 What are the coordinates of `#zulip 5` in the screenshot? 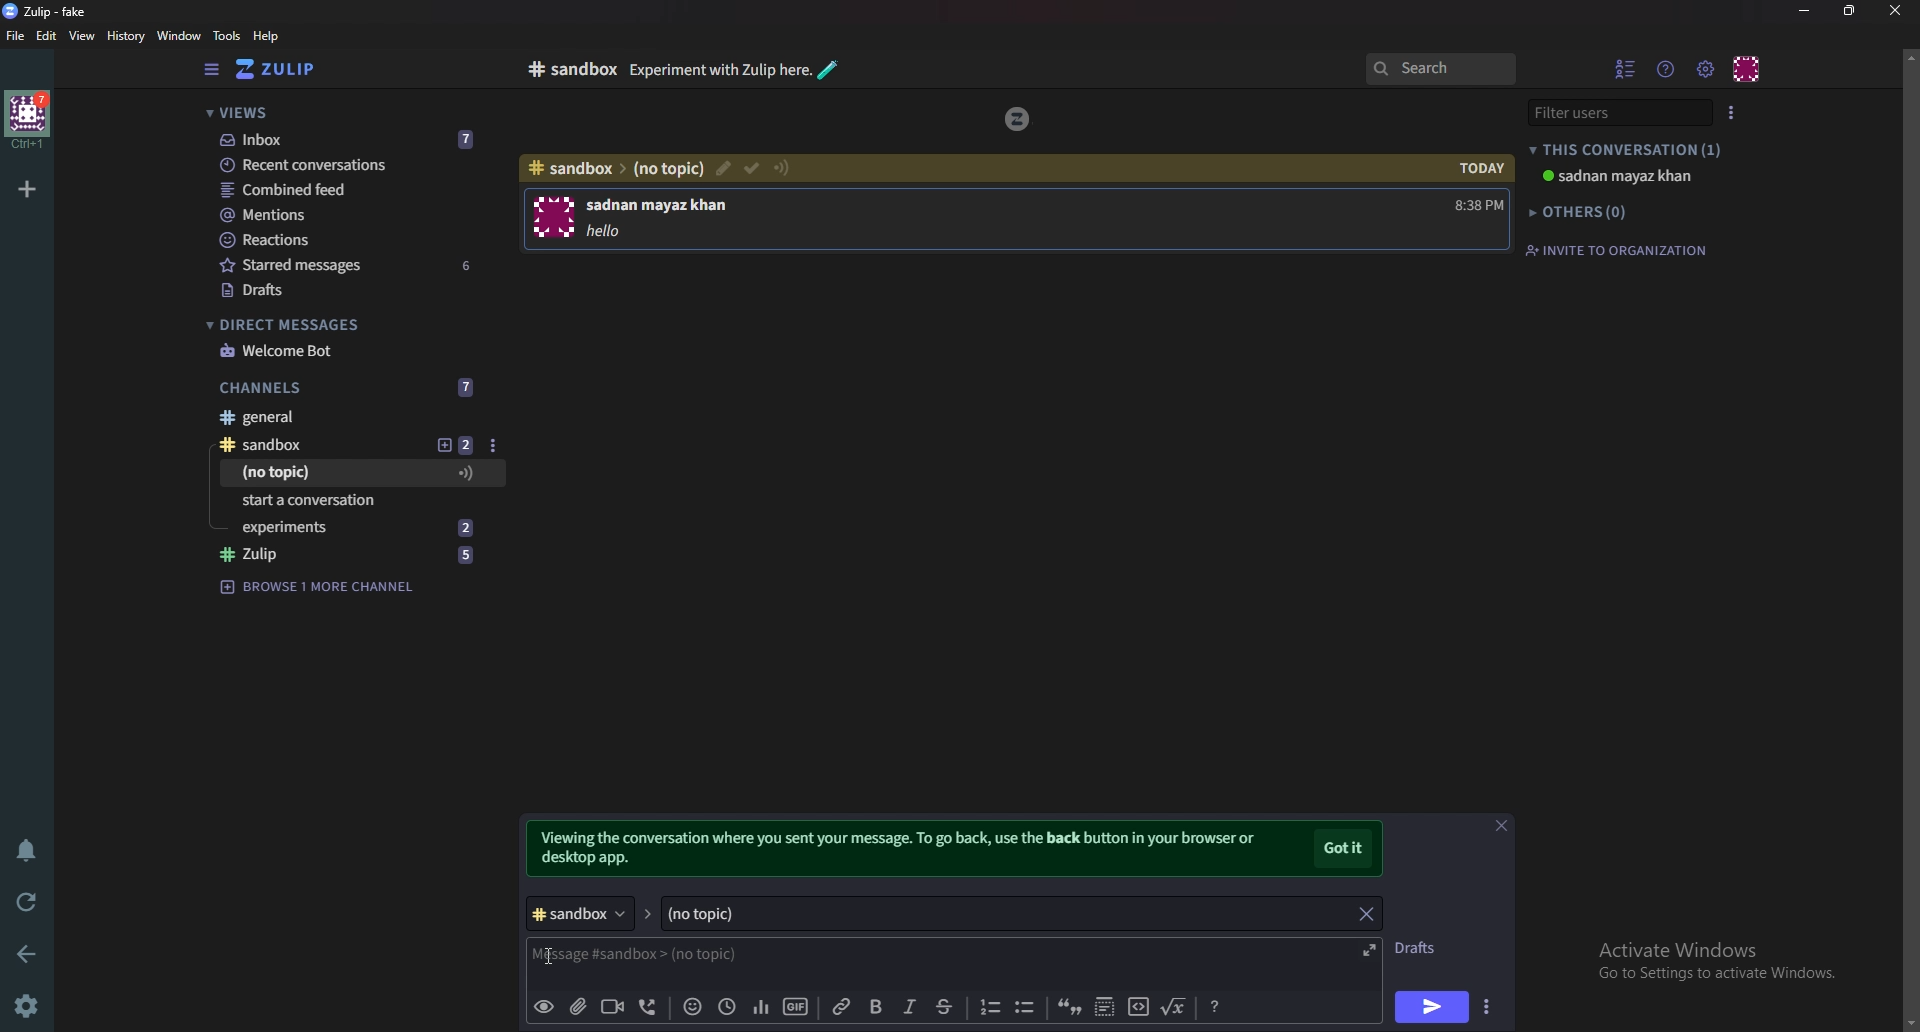 It's located at (352, 557).